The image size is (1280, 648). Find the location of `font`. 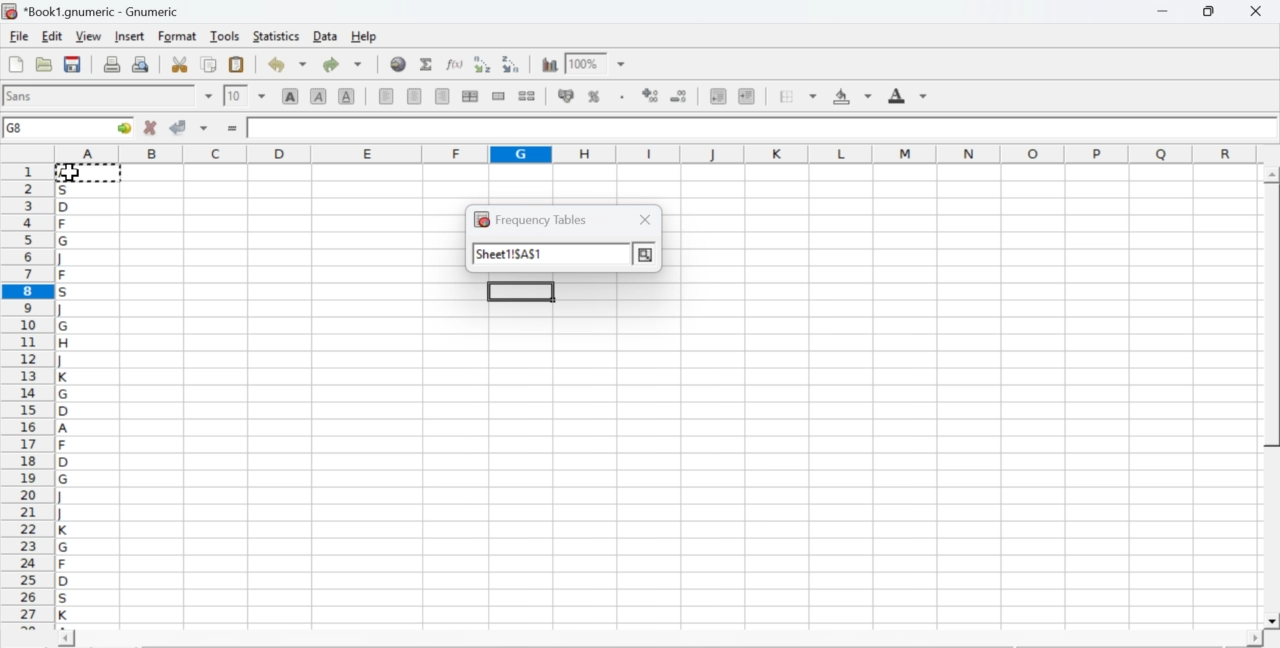

font is located at coordinates (22, 95).